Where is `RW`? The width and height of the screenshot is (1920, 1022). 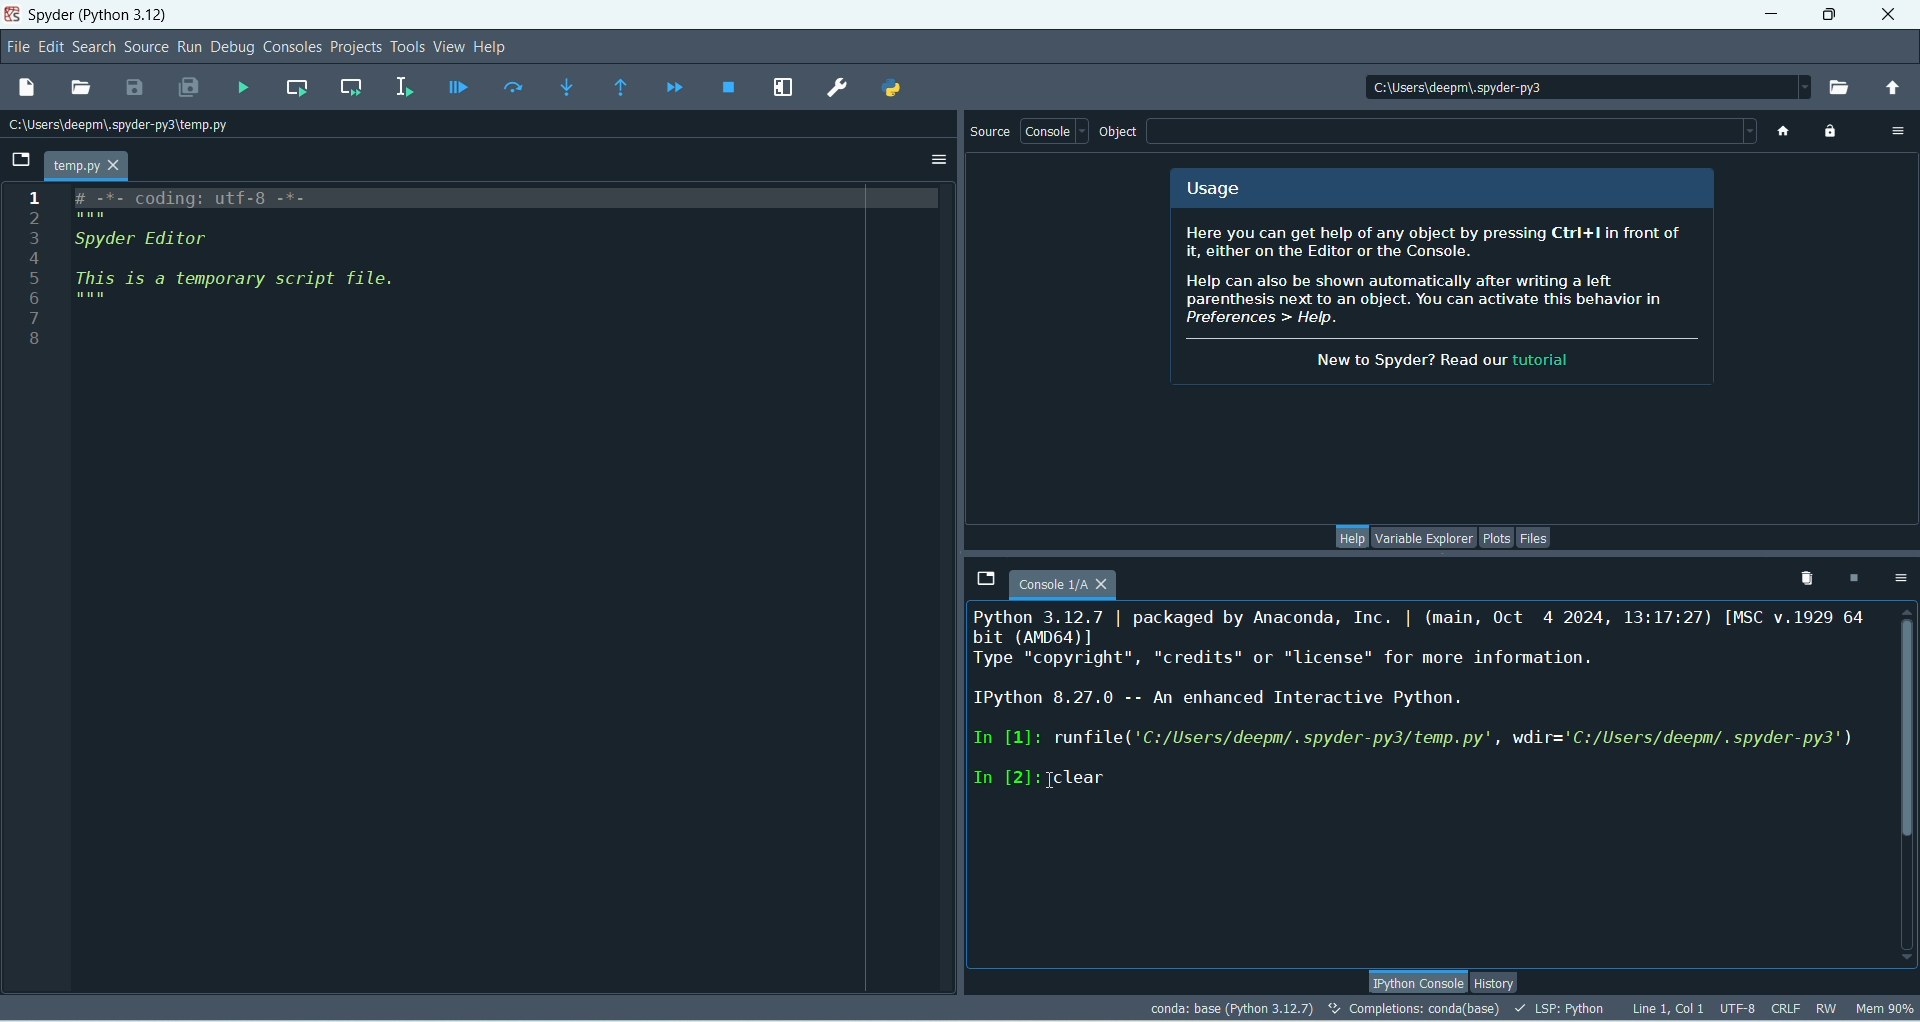
RW is located at coordinates (1828, 1009).